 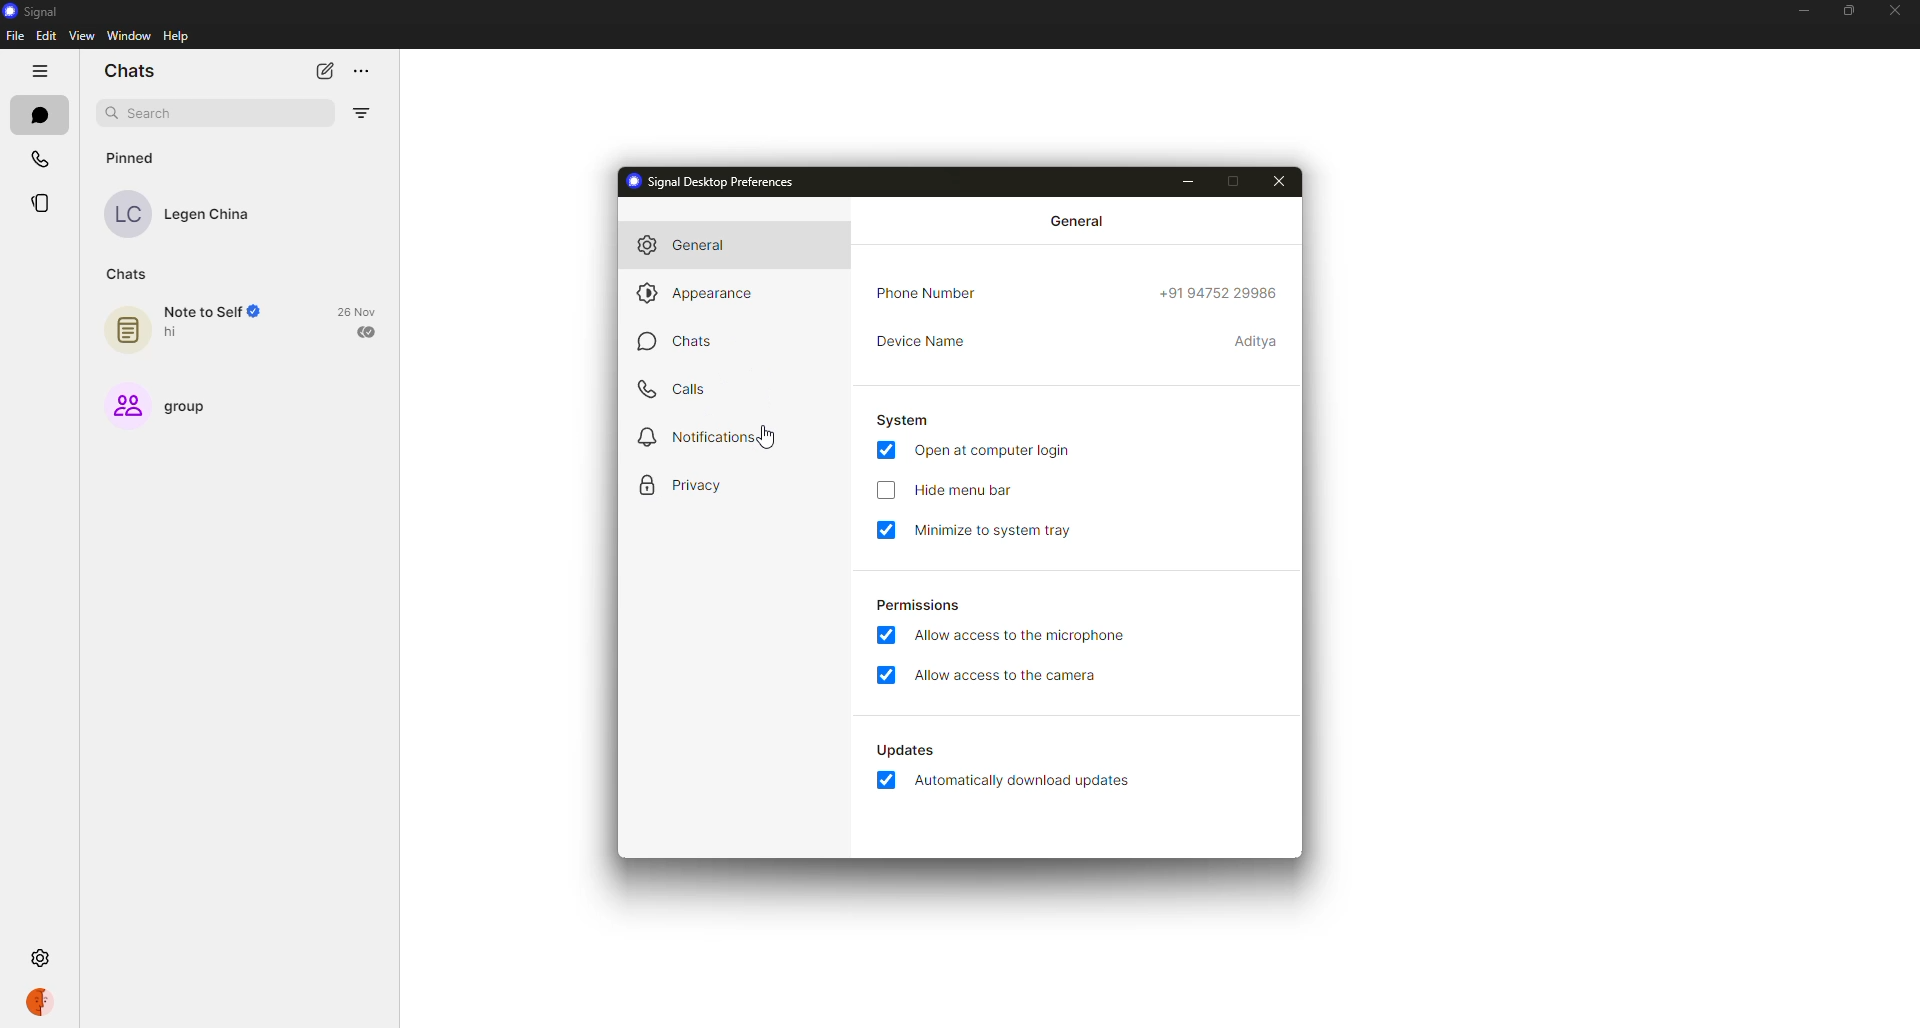 What do you see at coordinates (135, 158) in the screenshot?
I see `pinned` at bounding box center [135, 158].